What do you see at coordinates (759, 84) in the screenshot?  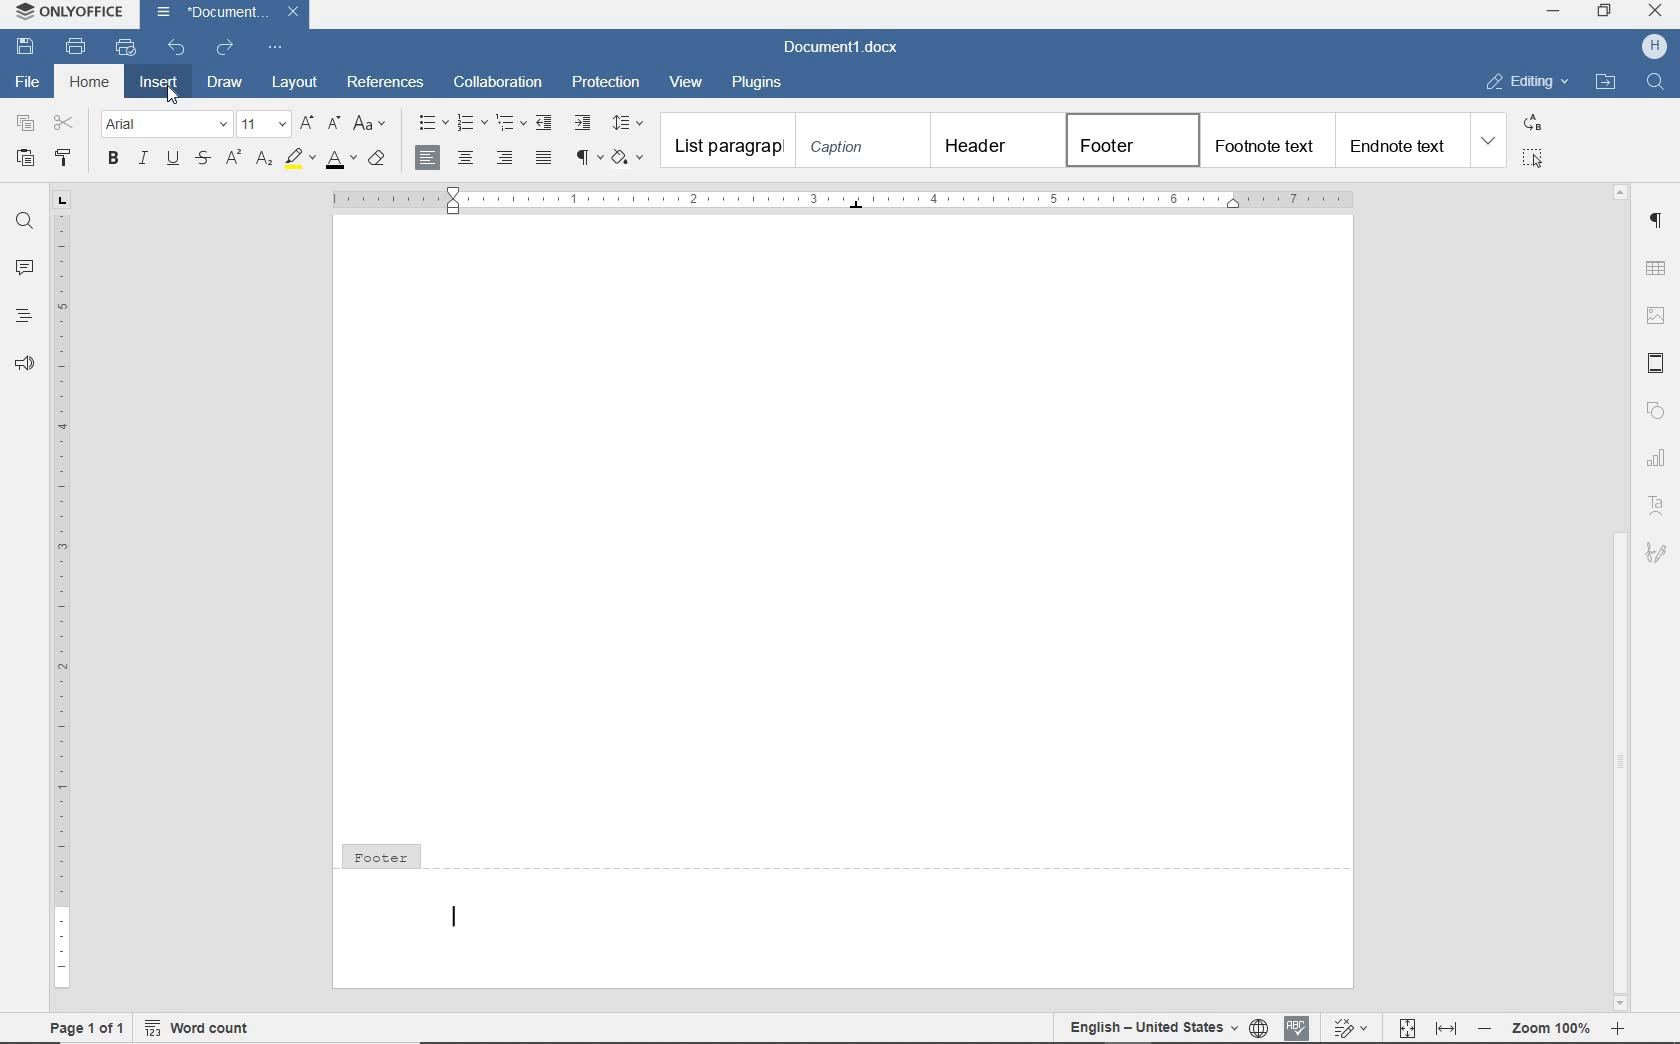 I see `plugins` at bounding box center [759, 84].